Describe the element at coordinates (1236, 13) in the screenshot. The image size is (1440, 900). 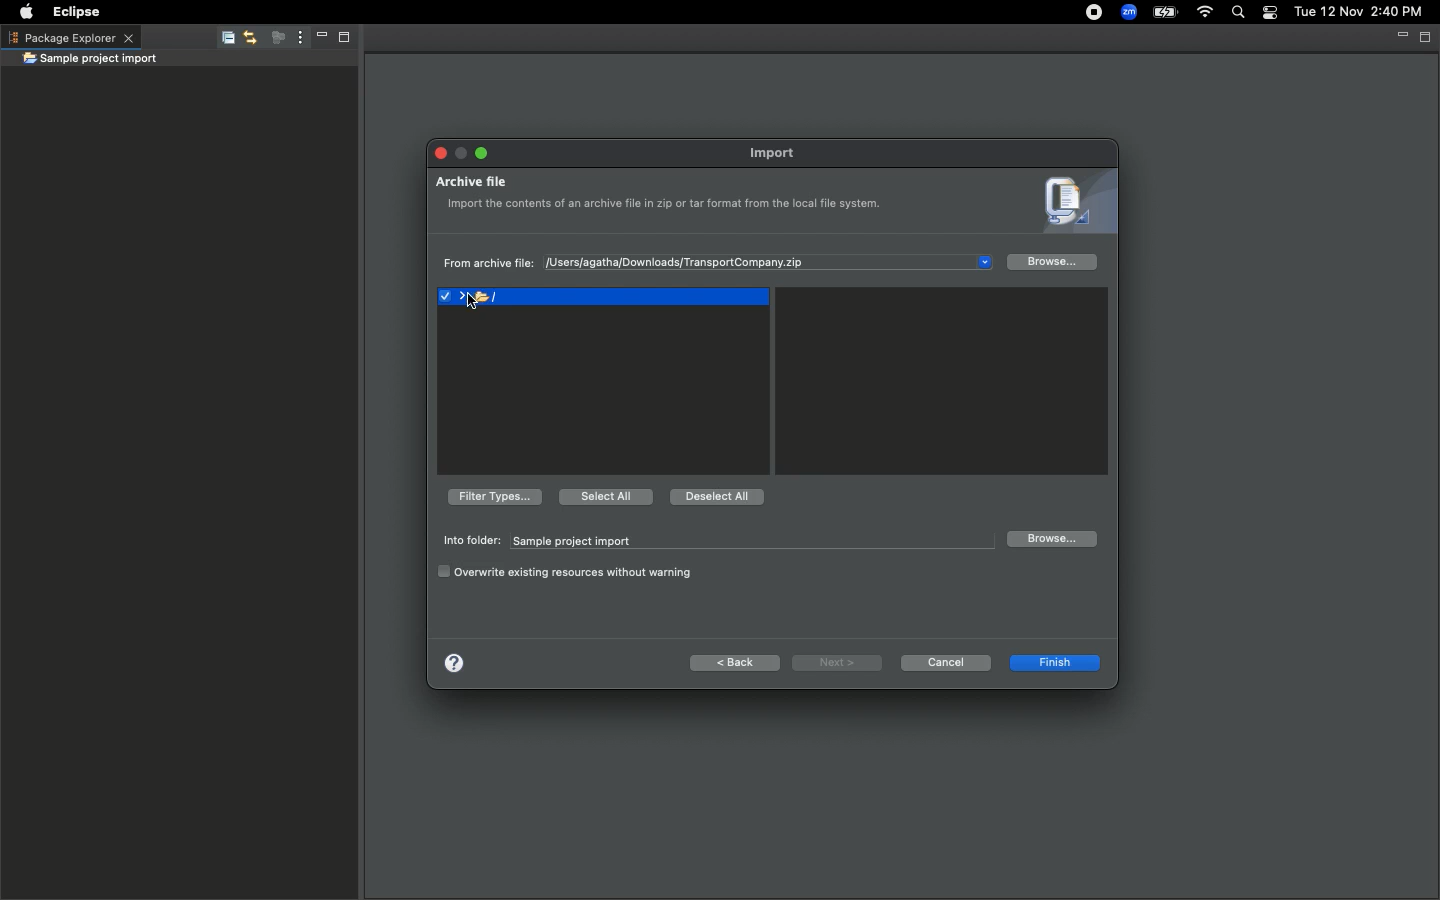
I see `Search` at that location.